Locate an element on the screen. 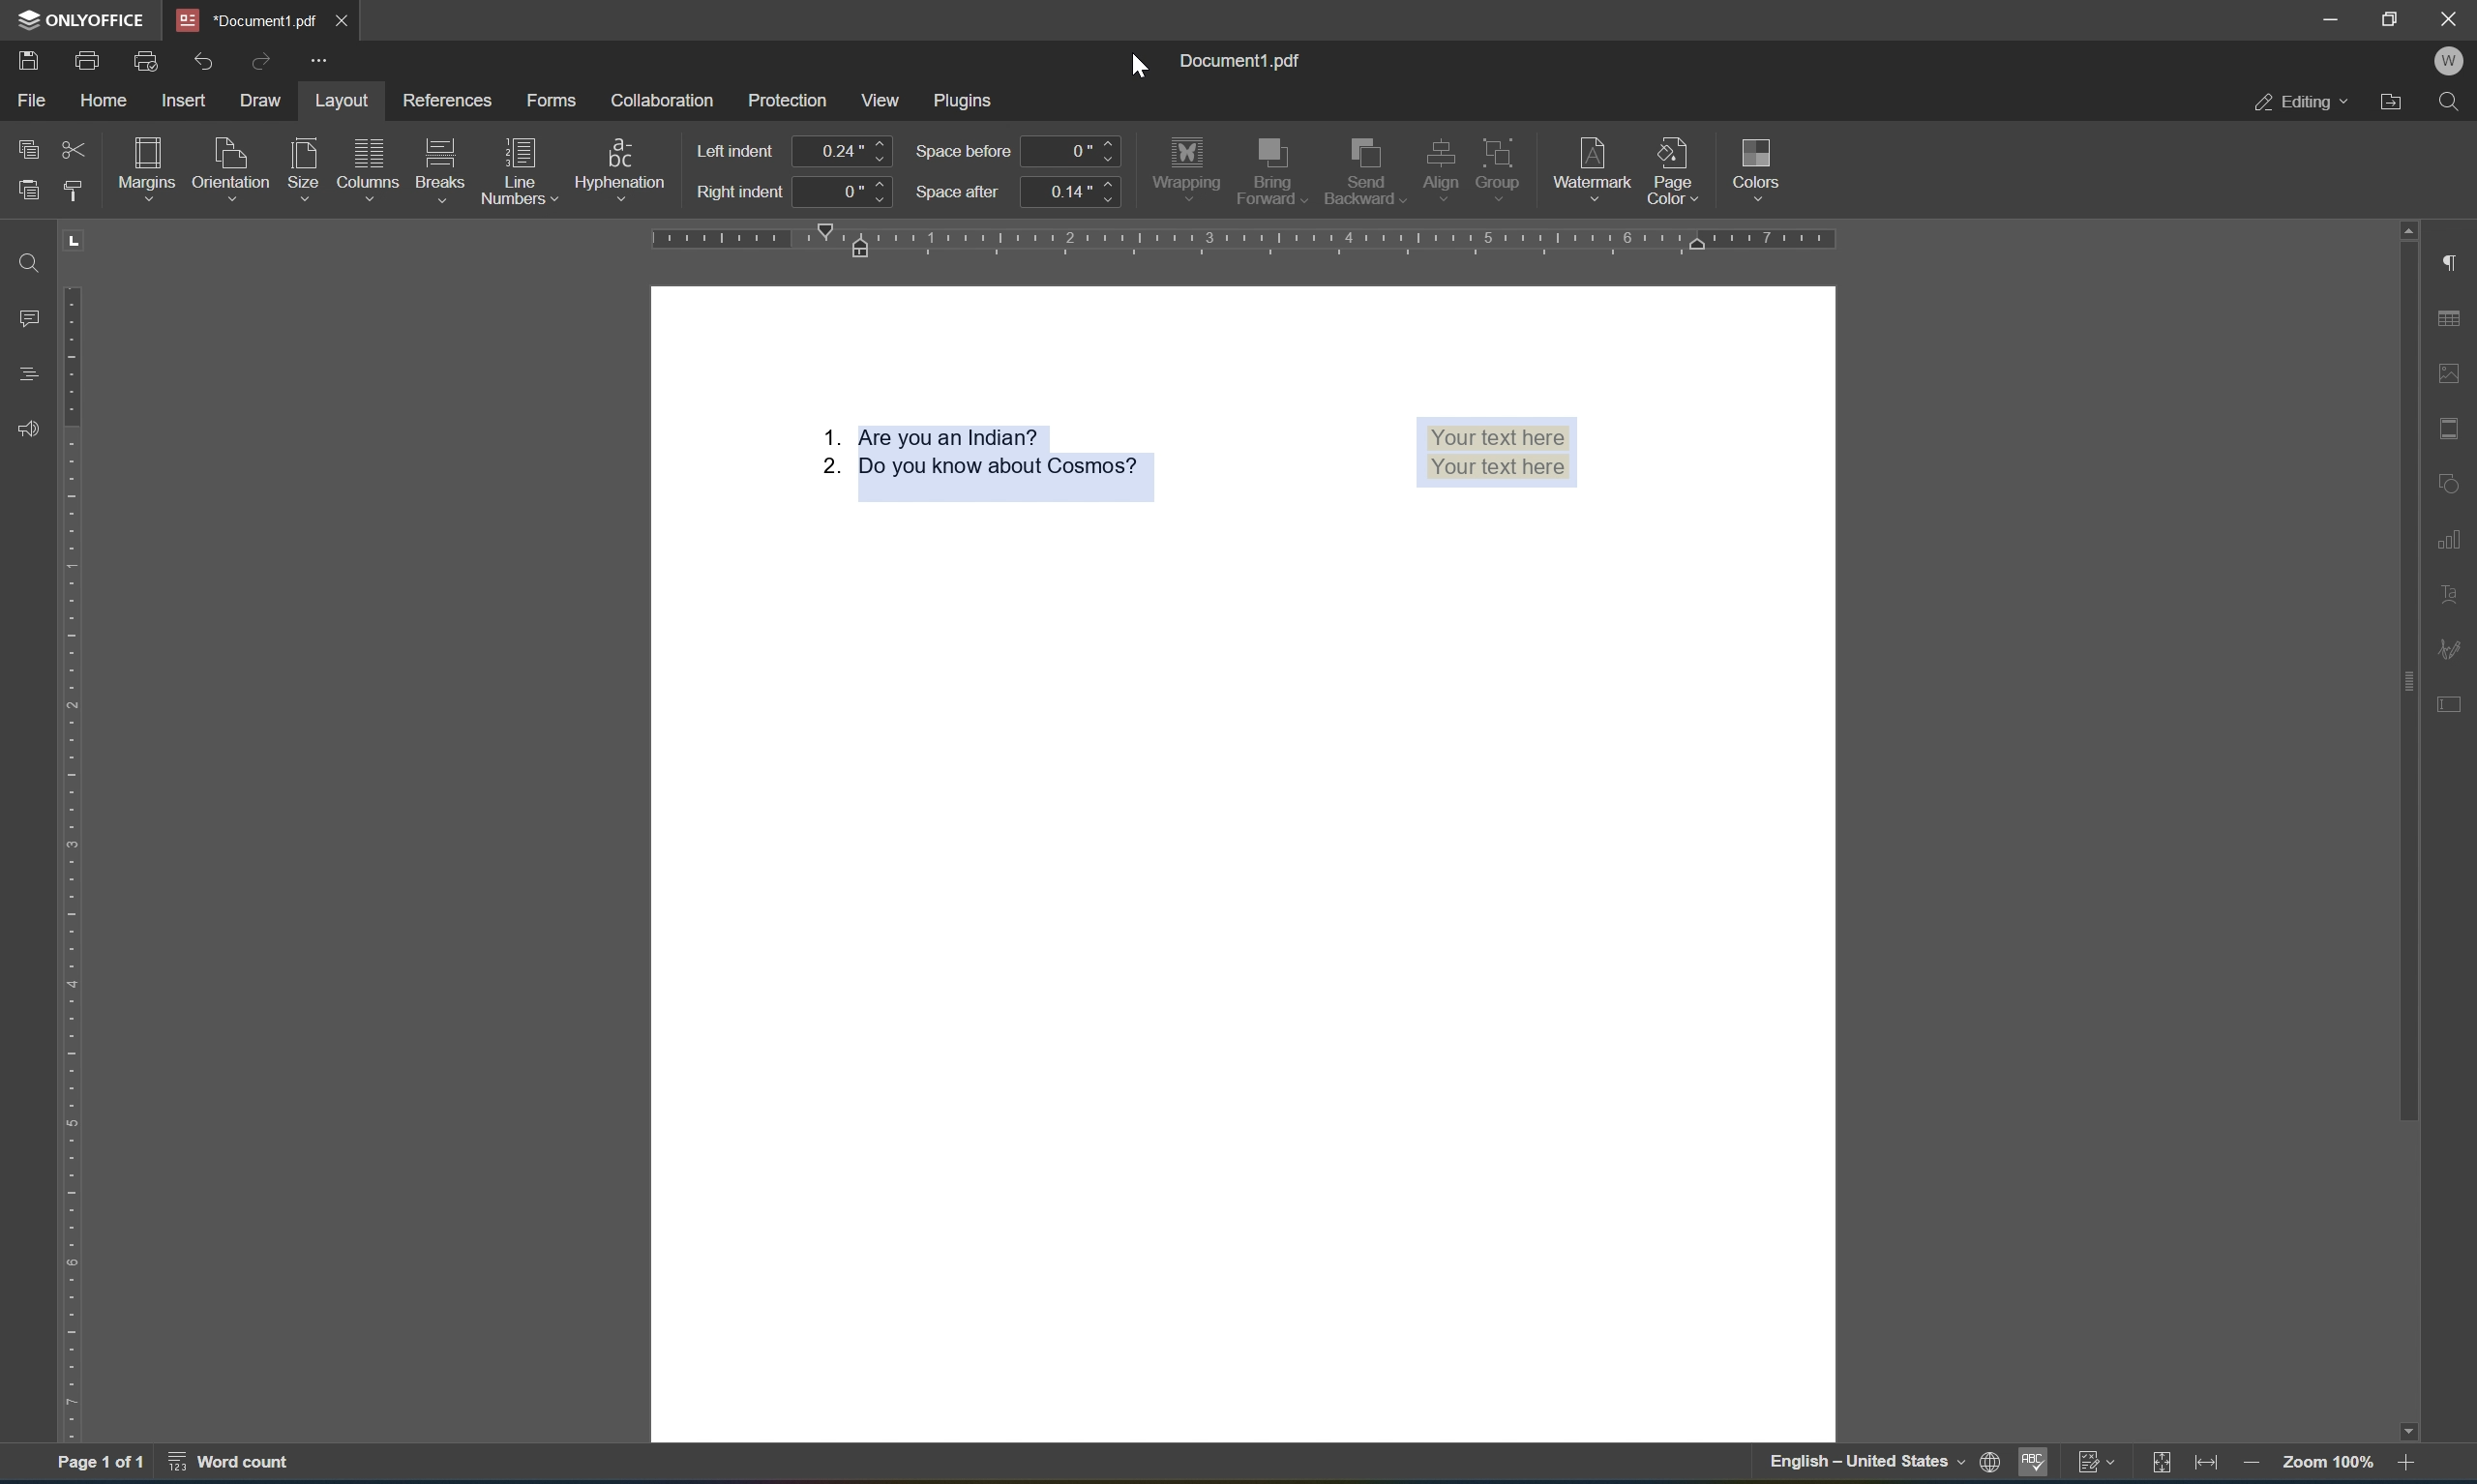 The width and height of the screenshot is (2477, 1484). Your text here is located at coordinates (1498, 454).